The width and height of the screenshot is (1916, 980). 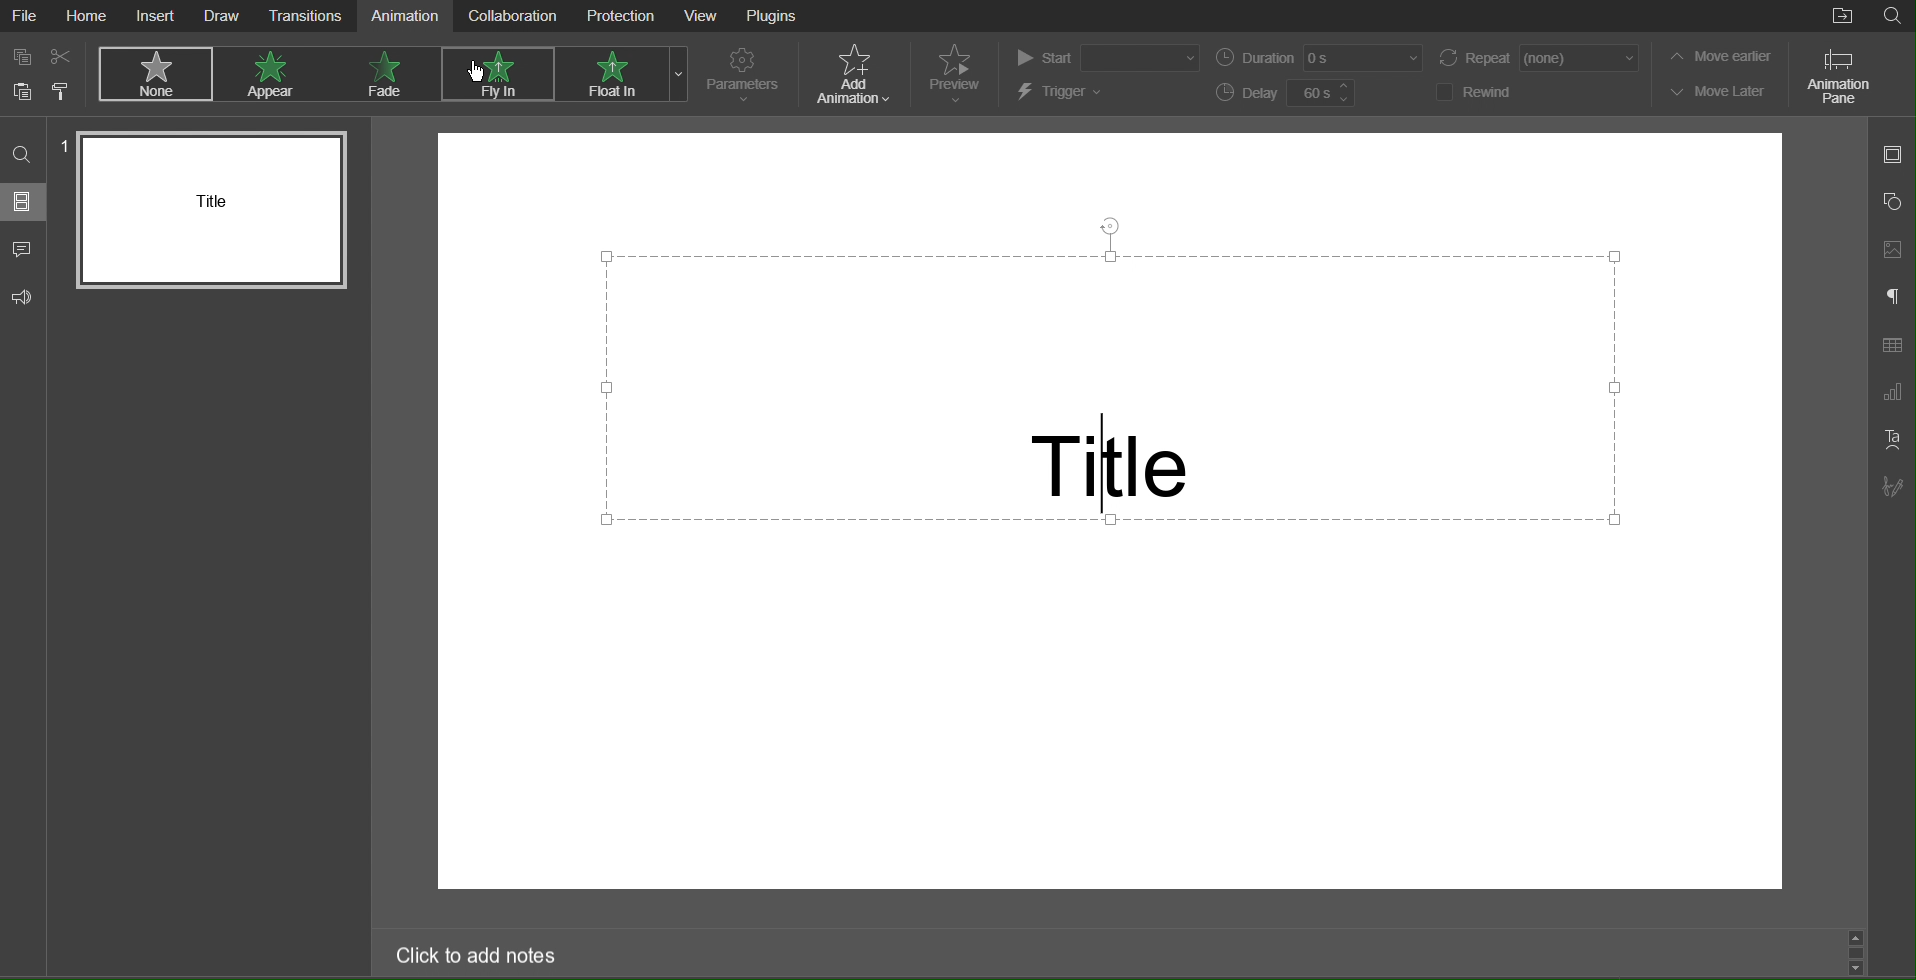 What do you see at coordinates (852, 74) in the screenshot?
I see `Add Animation` at bounding box center [852, 74].